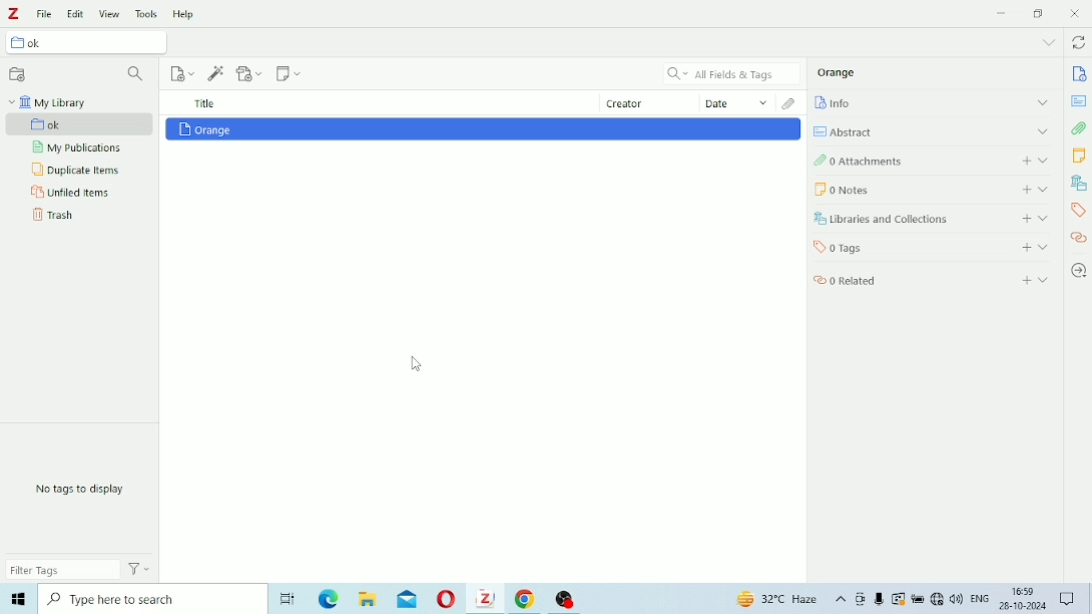 This screenshot has height=614, width=1092. What do you see at coordinates (287, 600) in the screenshot?
I see `Task View` at bounding box center [287, 600].